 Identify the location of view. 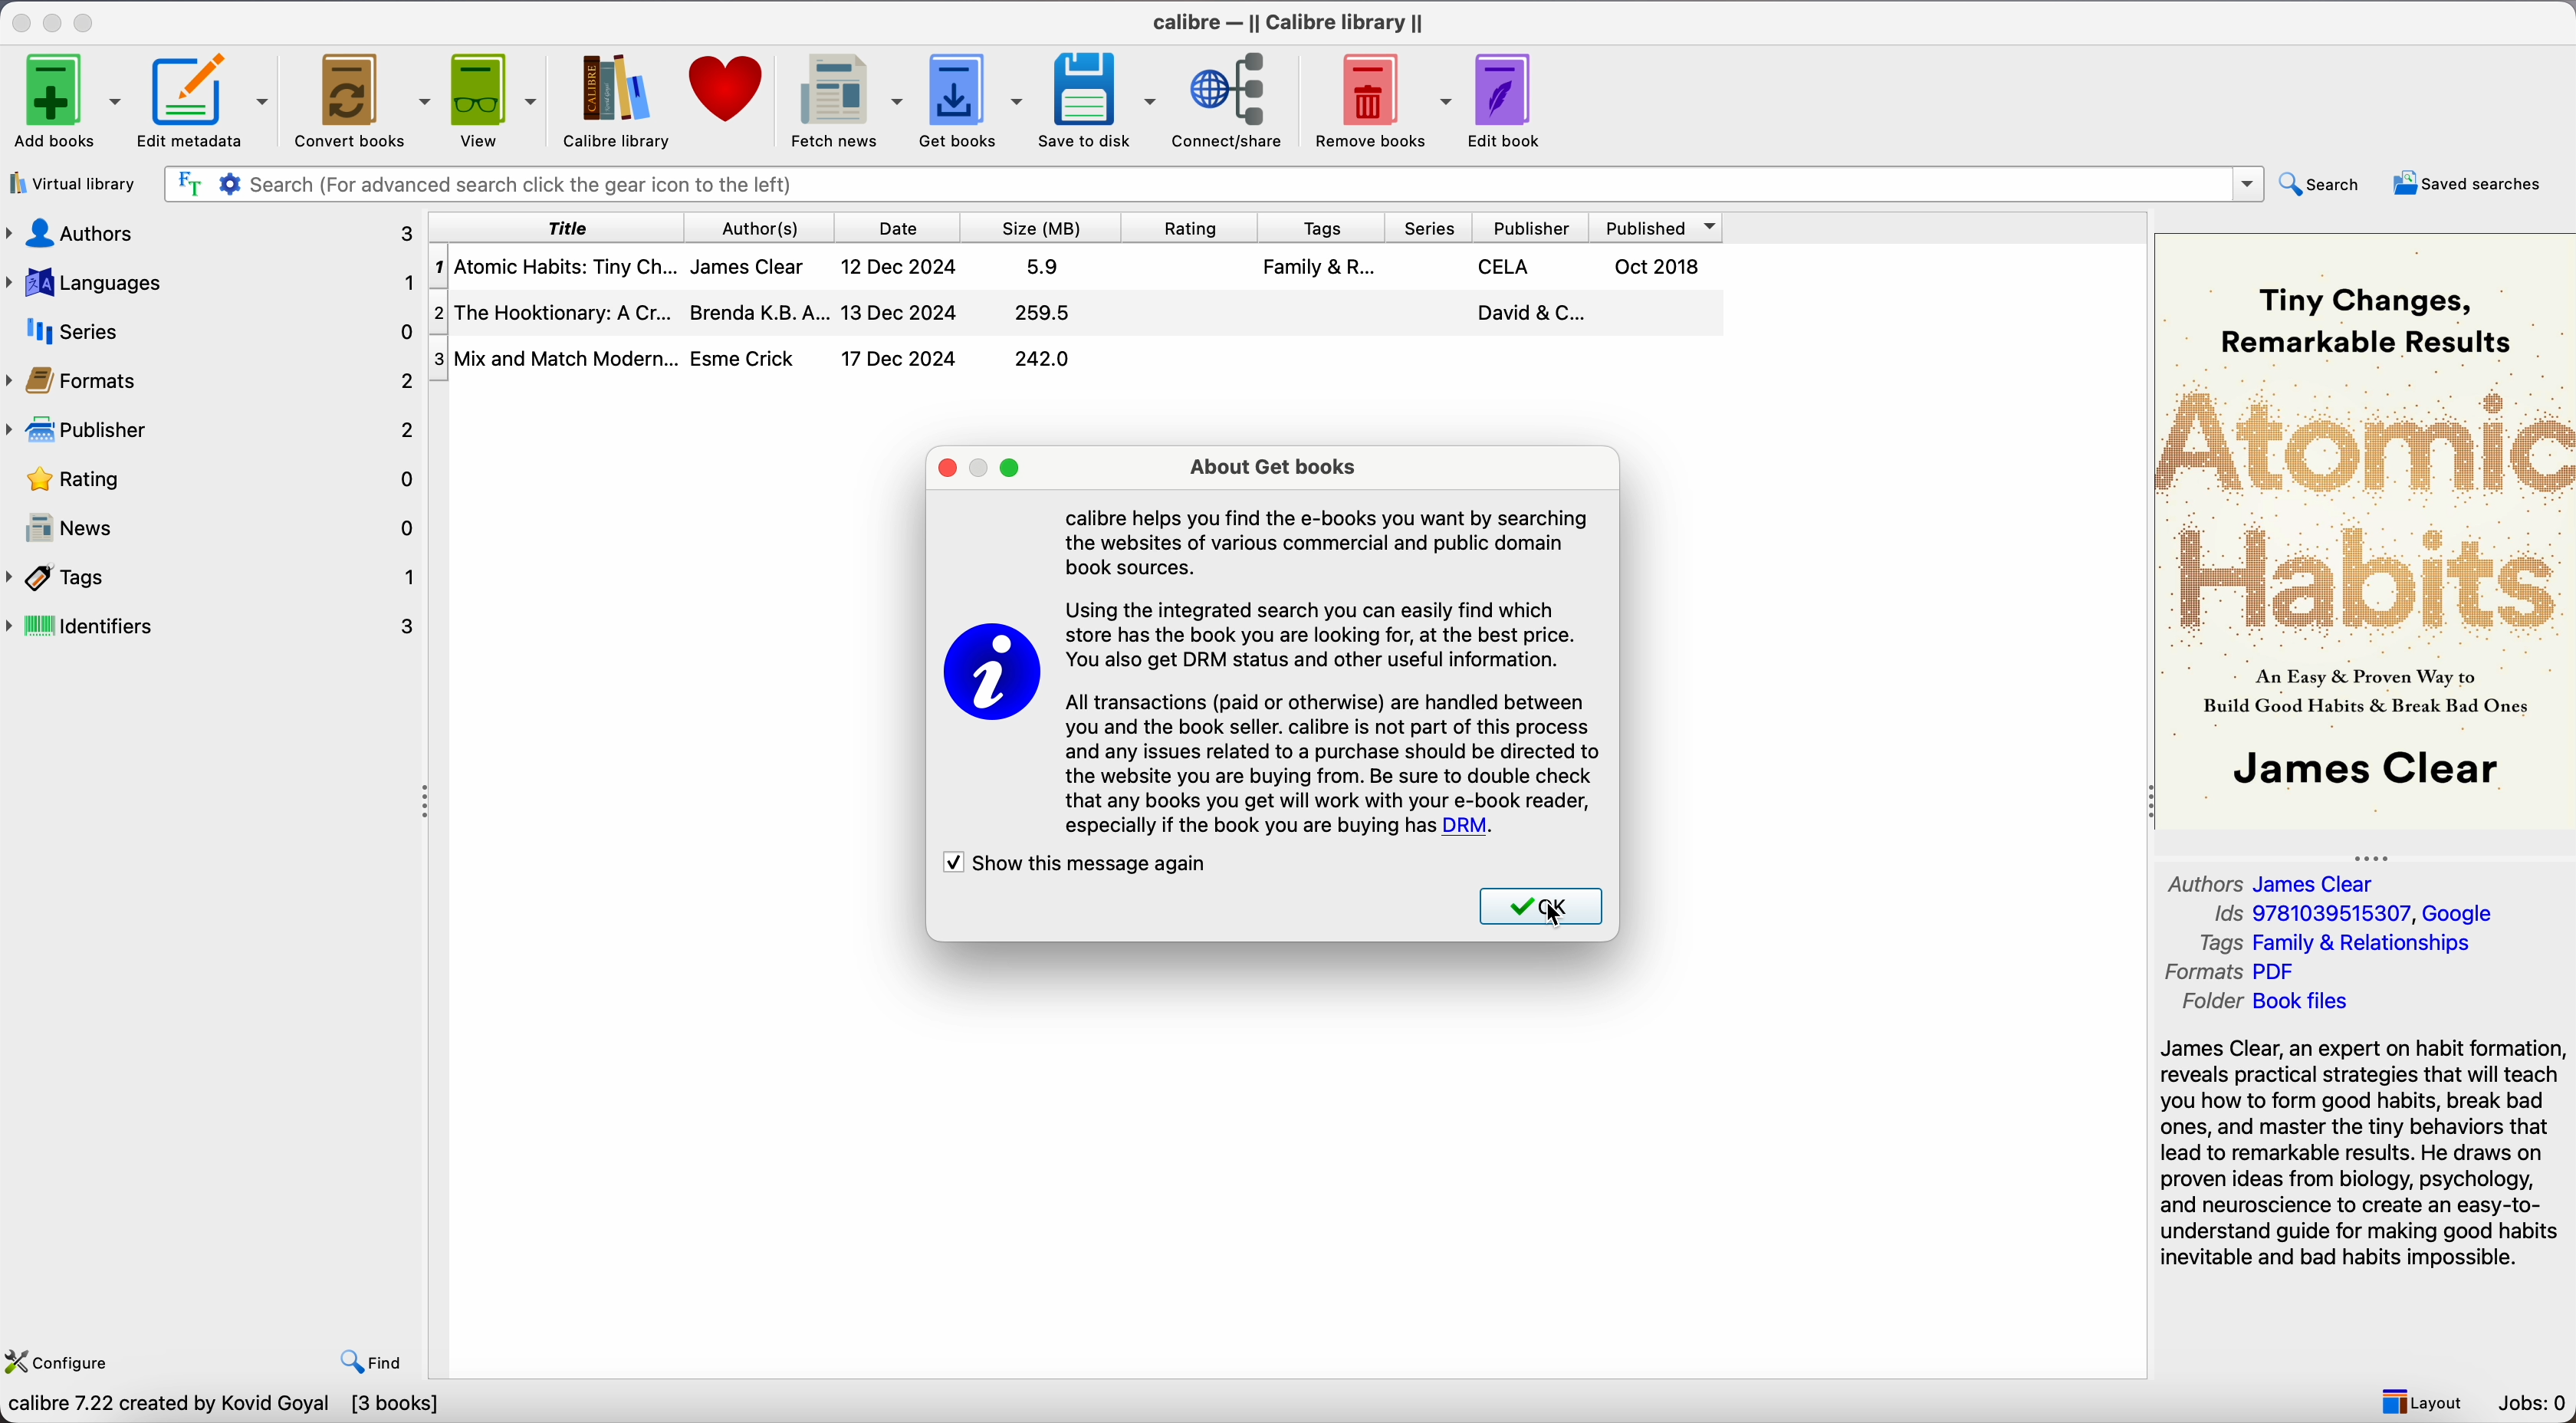
(492, 100).